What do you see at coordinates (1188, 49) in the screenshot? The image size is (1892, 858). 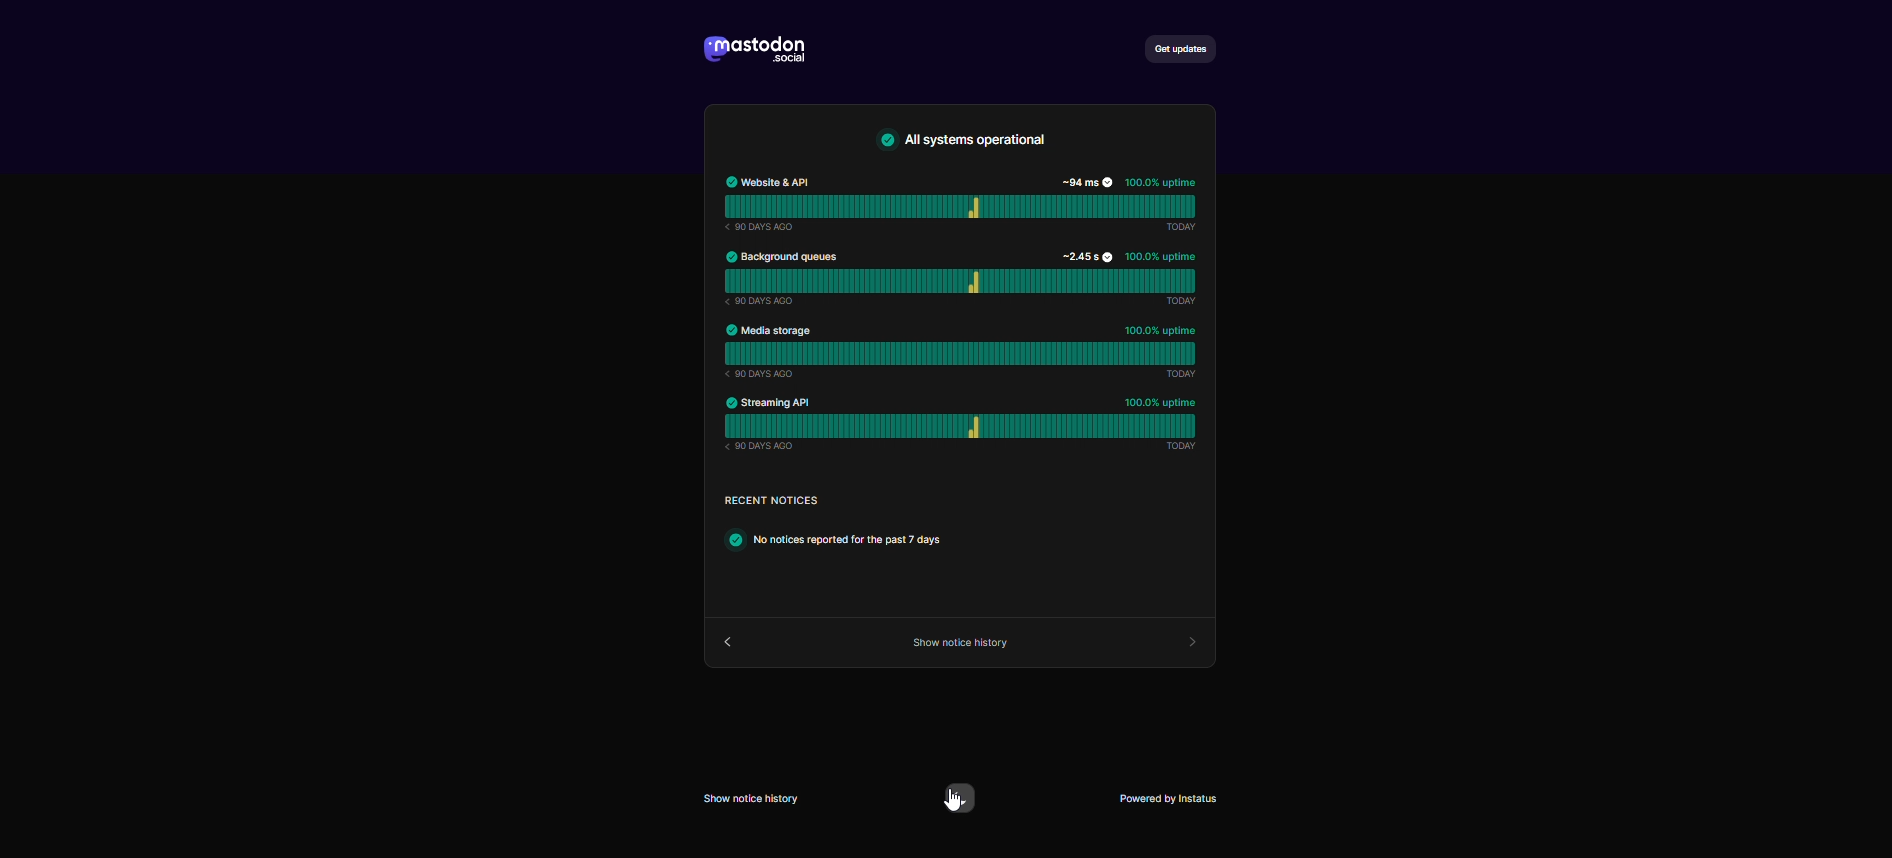 I see `get updates` at bounding box center [1188, 49].